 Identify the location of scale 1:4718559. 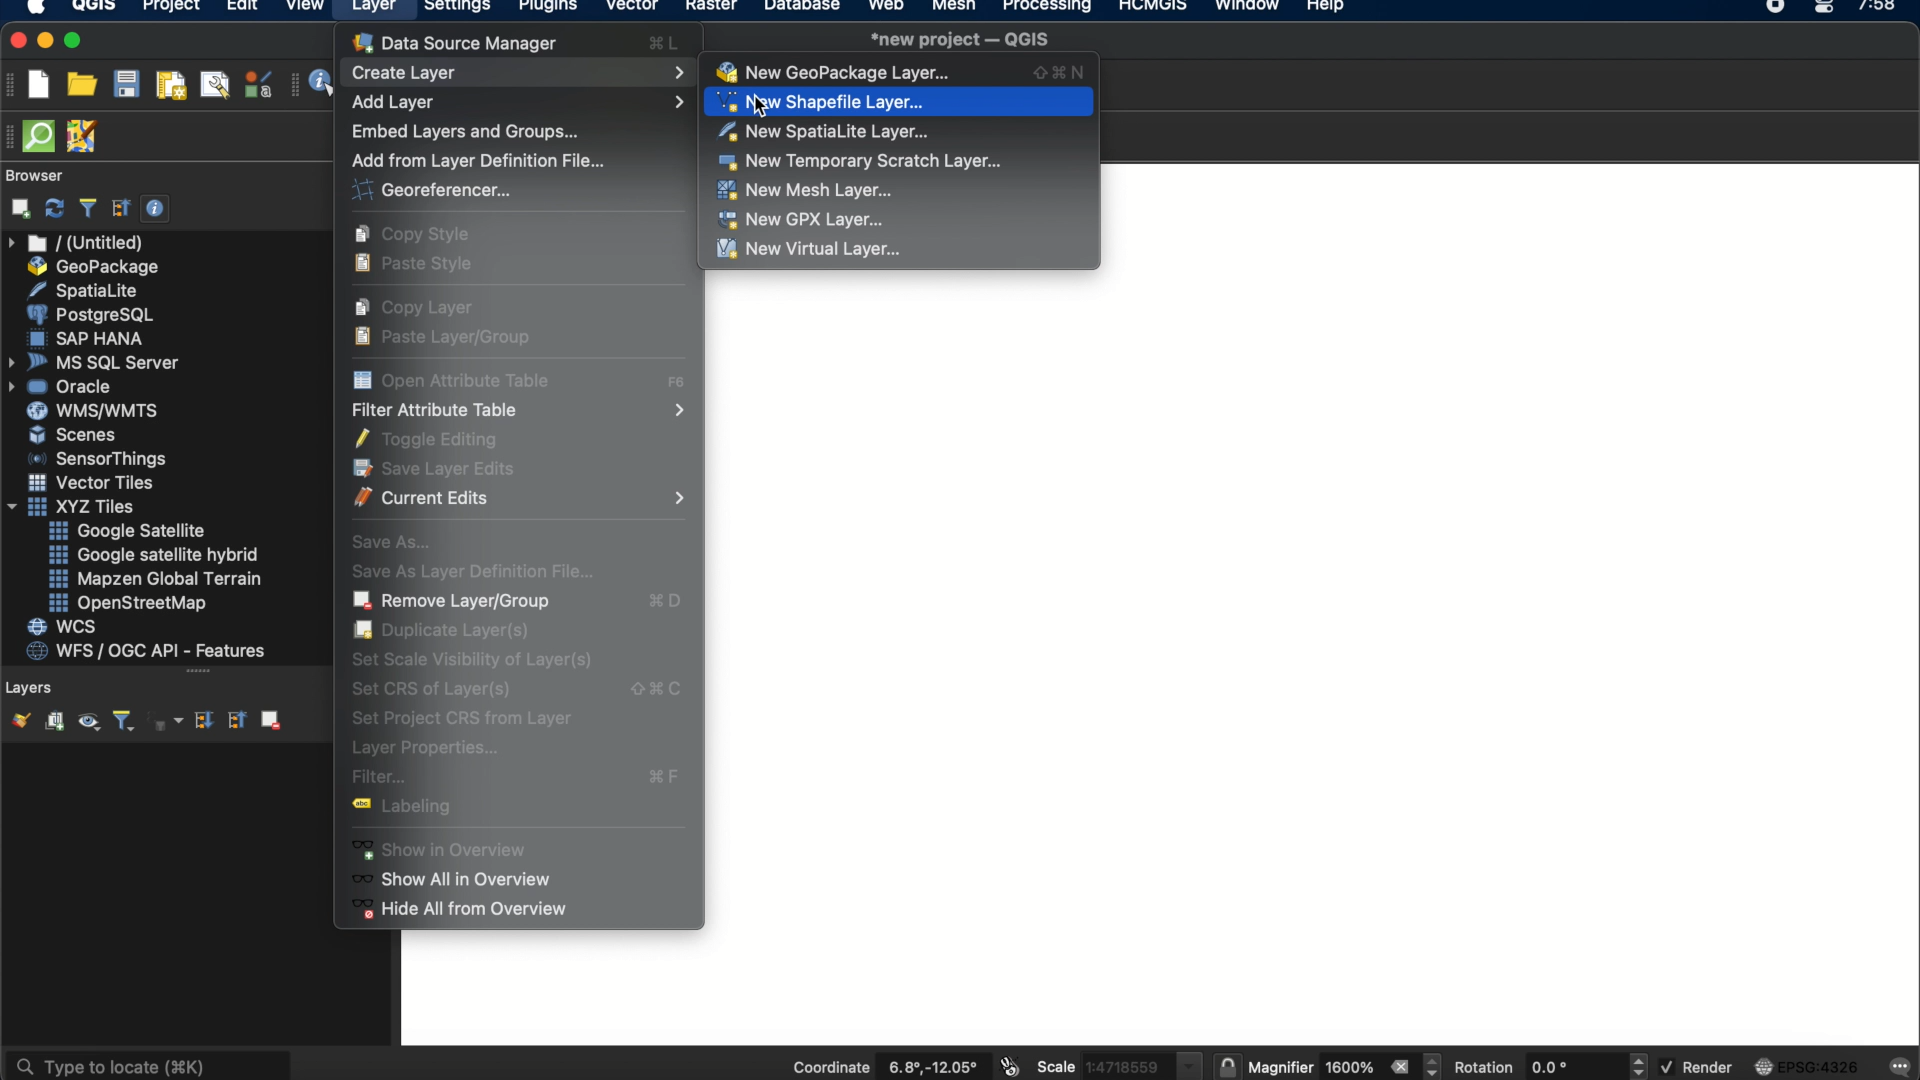
(1115, 1064).